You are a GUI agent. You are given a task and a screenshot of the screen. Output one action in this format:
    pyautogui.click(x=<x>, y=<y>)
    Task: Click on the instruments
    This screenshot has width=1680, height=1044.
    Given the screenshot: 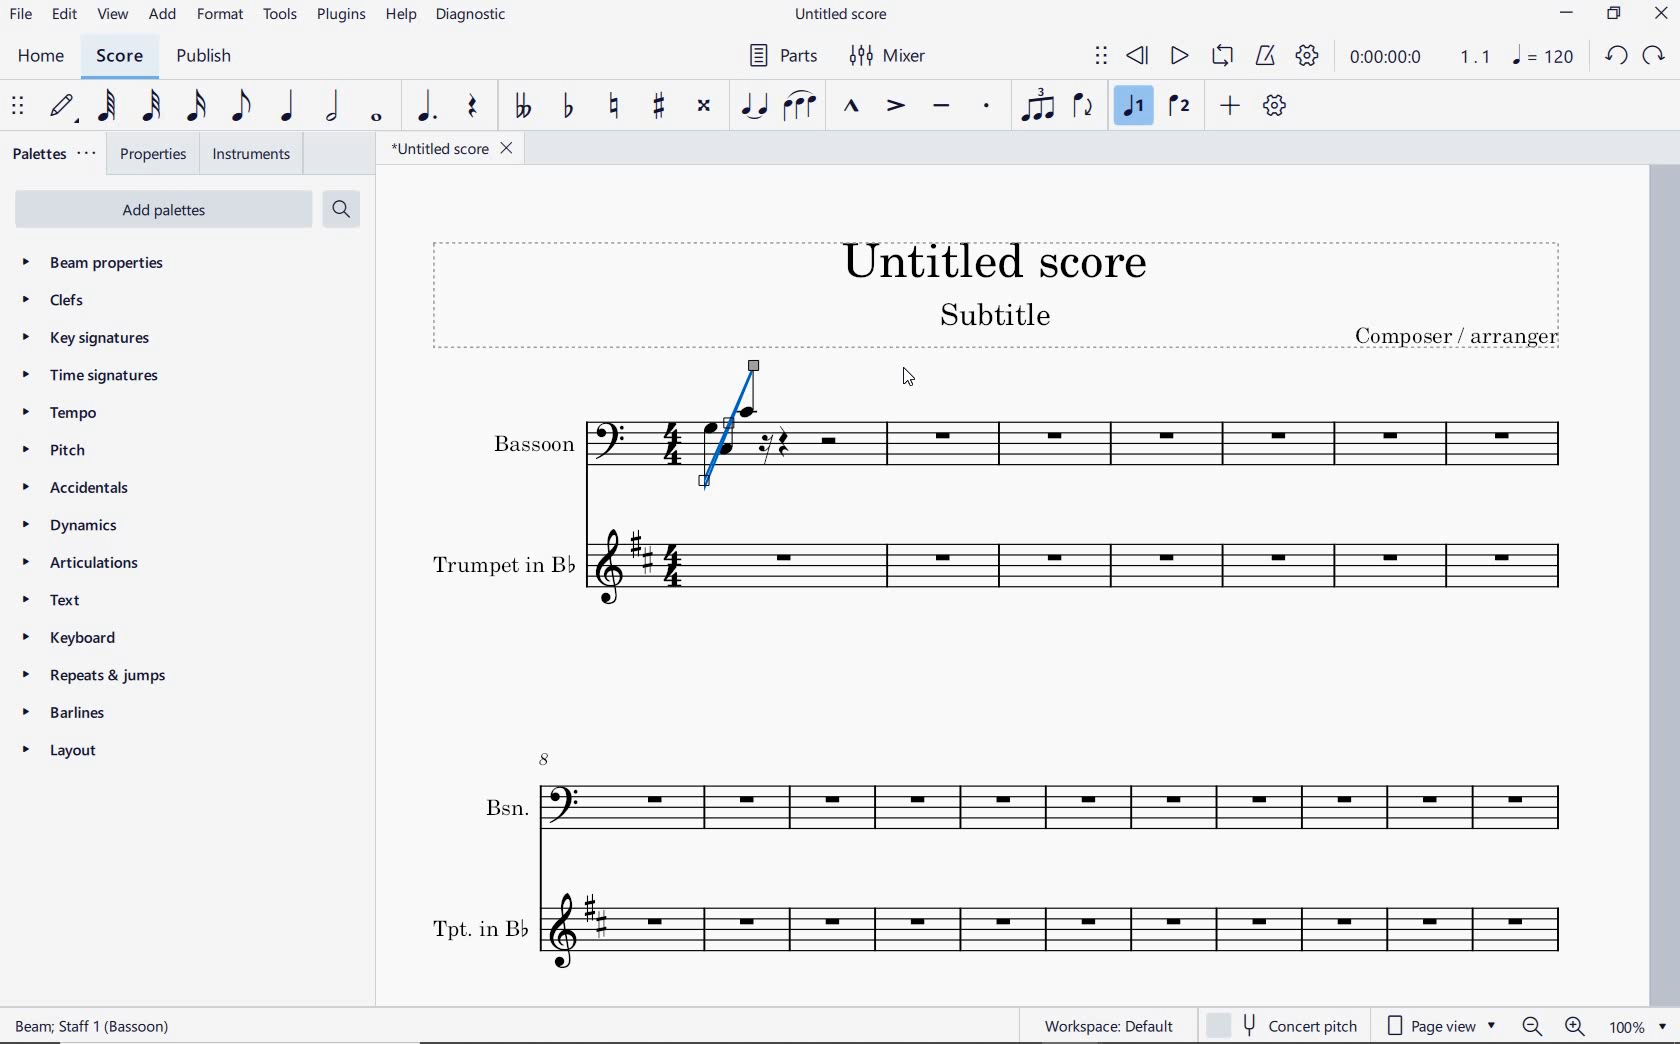 What is the action you would take?
    pyautogui.click(x=253, y=154)
    